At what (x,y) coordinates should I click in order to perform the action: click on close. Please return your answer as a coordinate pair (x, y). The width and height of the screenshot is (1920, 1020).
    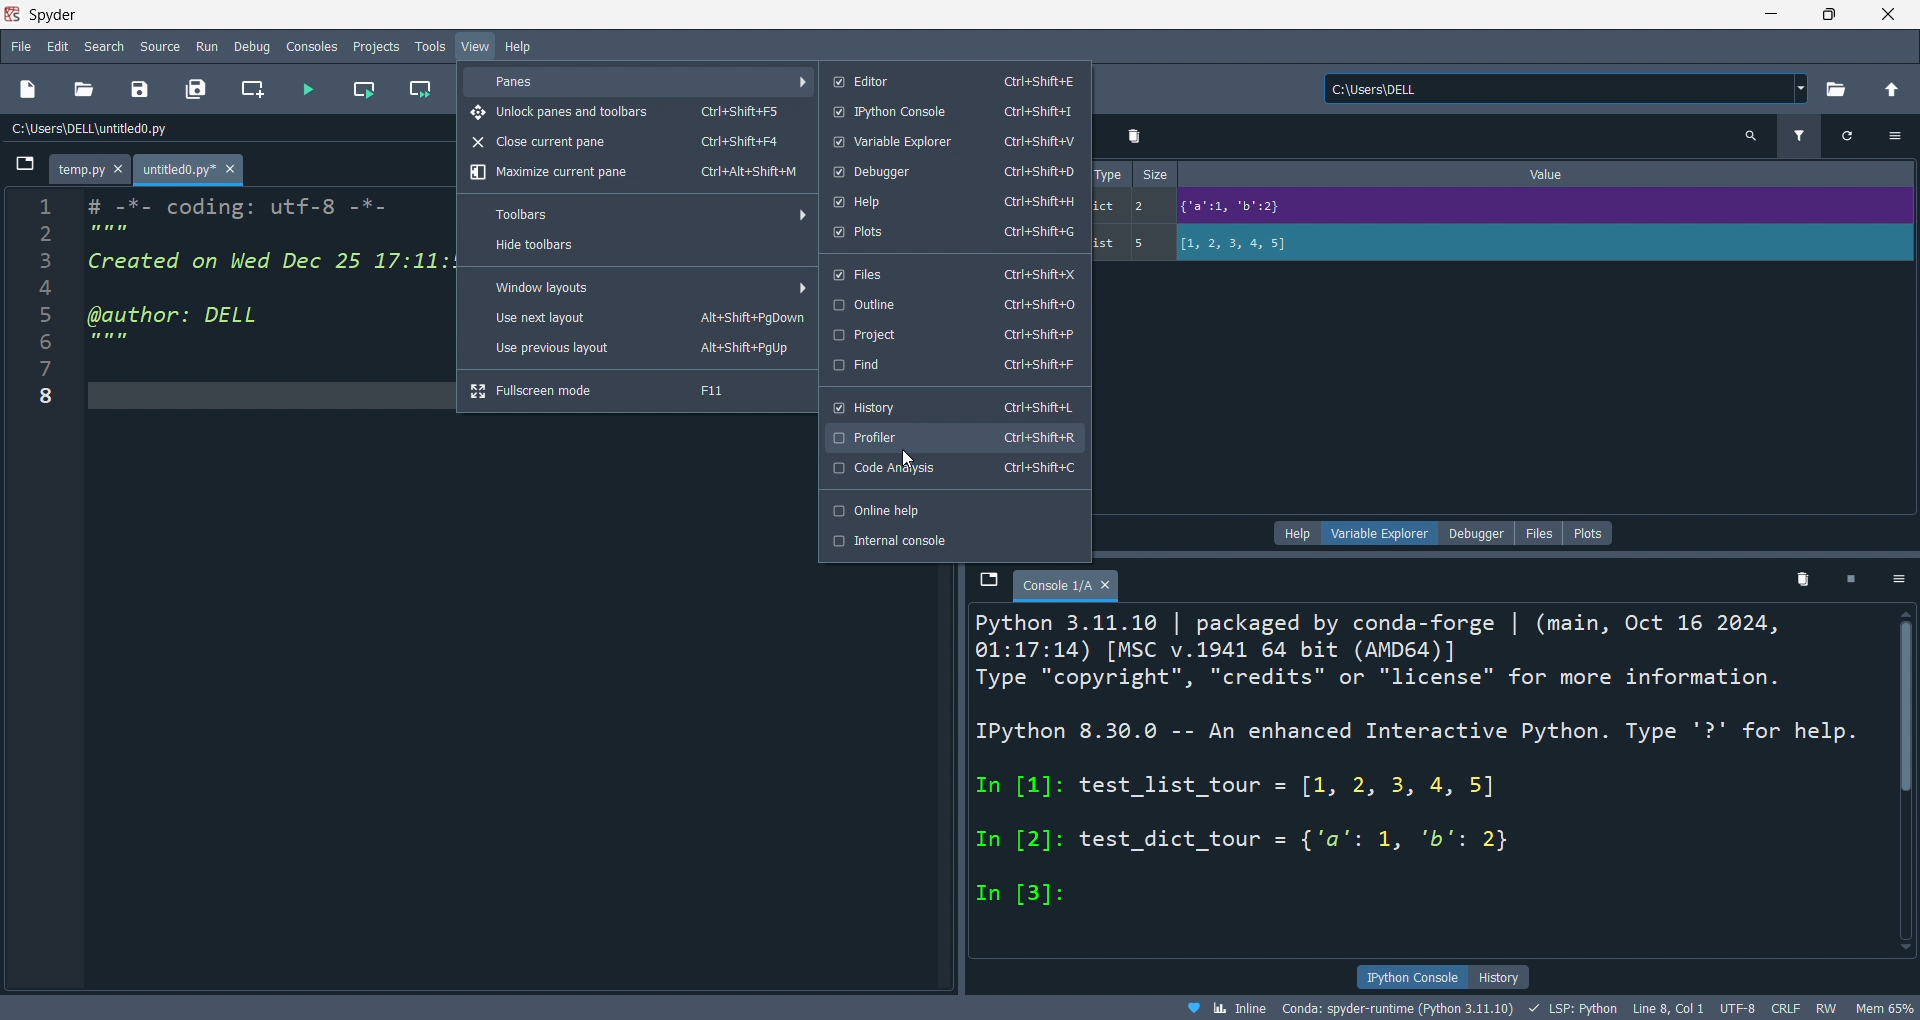
    Looking at the image, I should click on (1896, 15).